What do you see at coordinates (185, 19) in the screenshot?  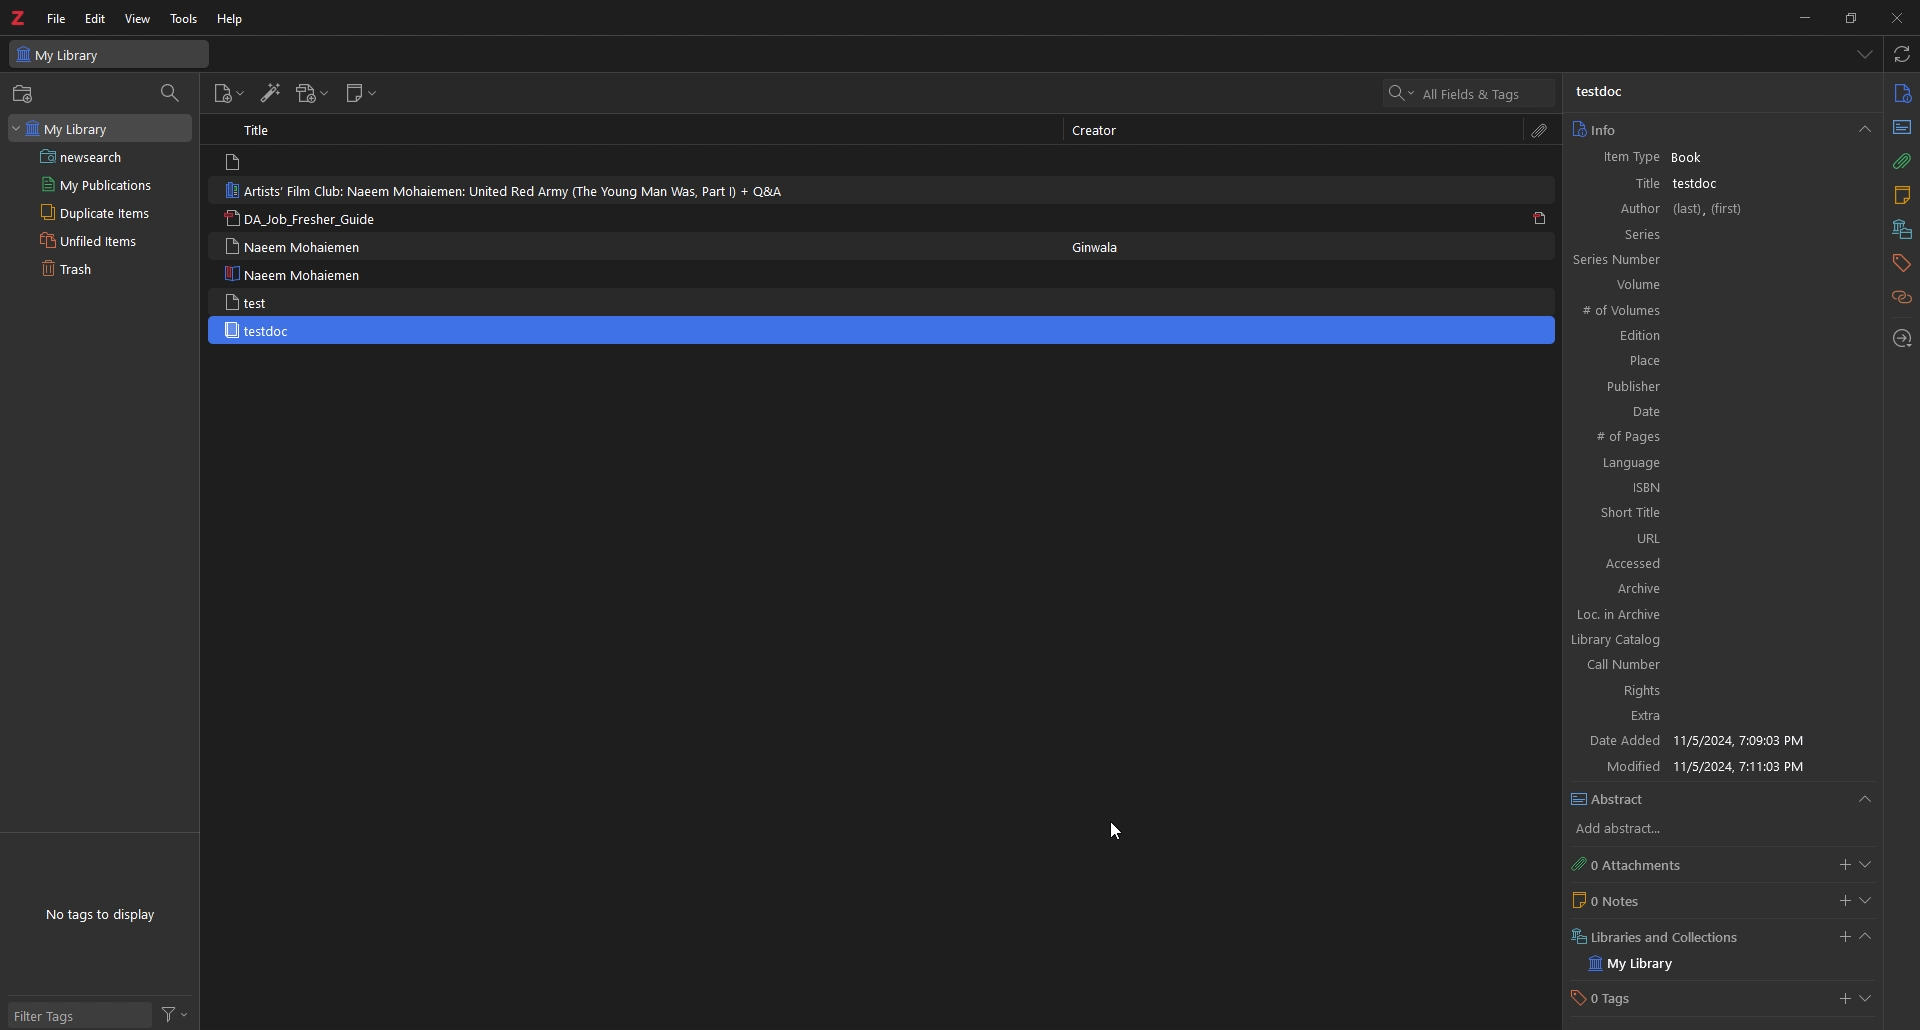 I see `tools` at bounding box center [185, 19].